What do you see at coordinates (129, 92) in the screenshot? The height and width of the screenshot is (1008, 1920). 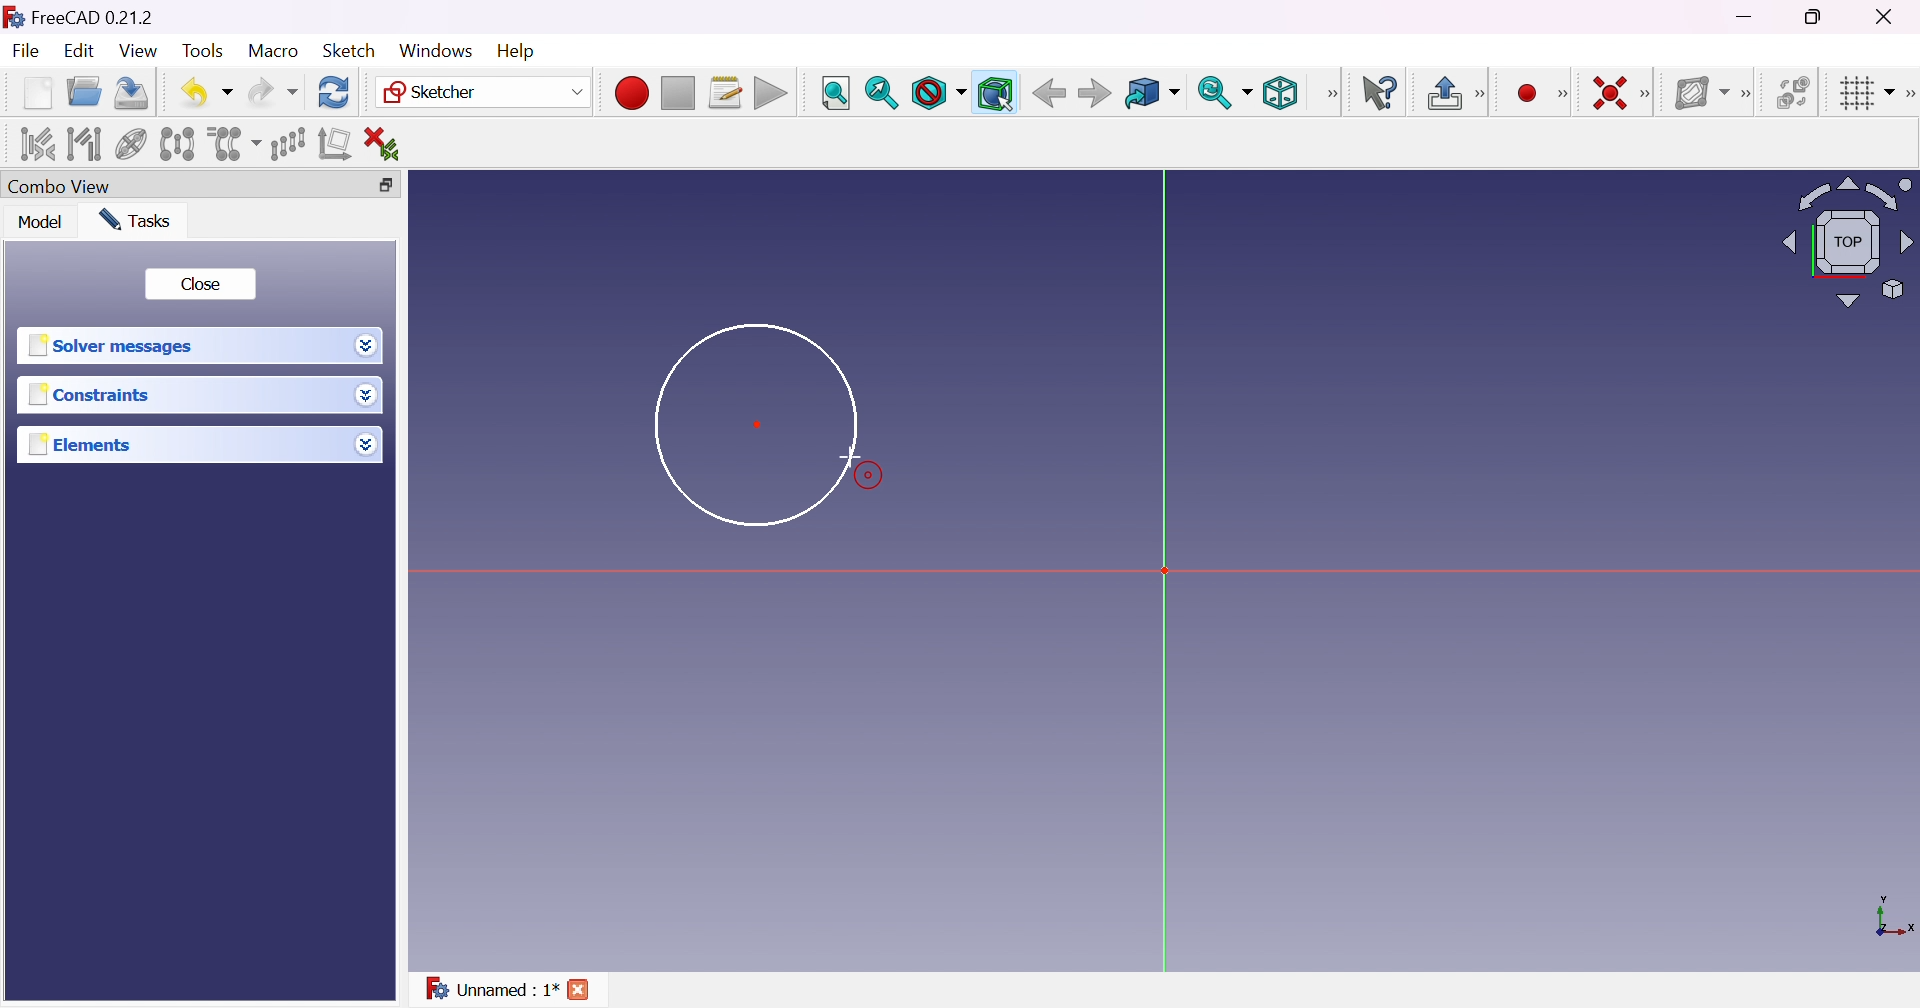 I see `Save` at bounding box center [129, 92].